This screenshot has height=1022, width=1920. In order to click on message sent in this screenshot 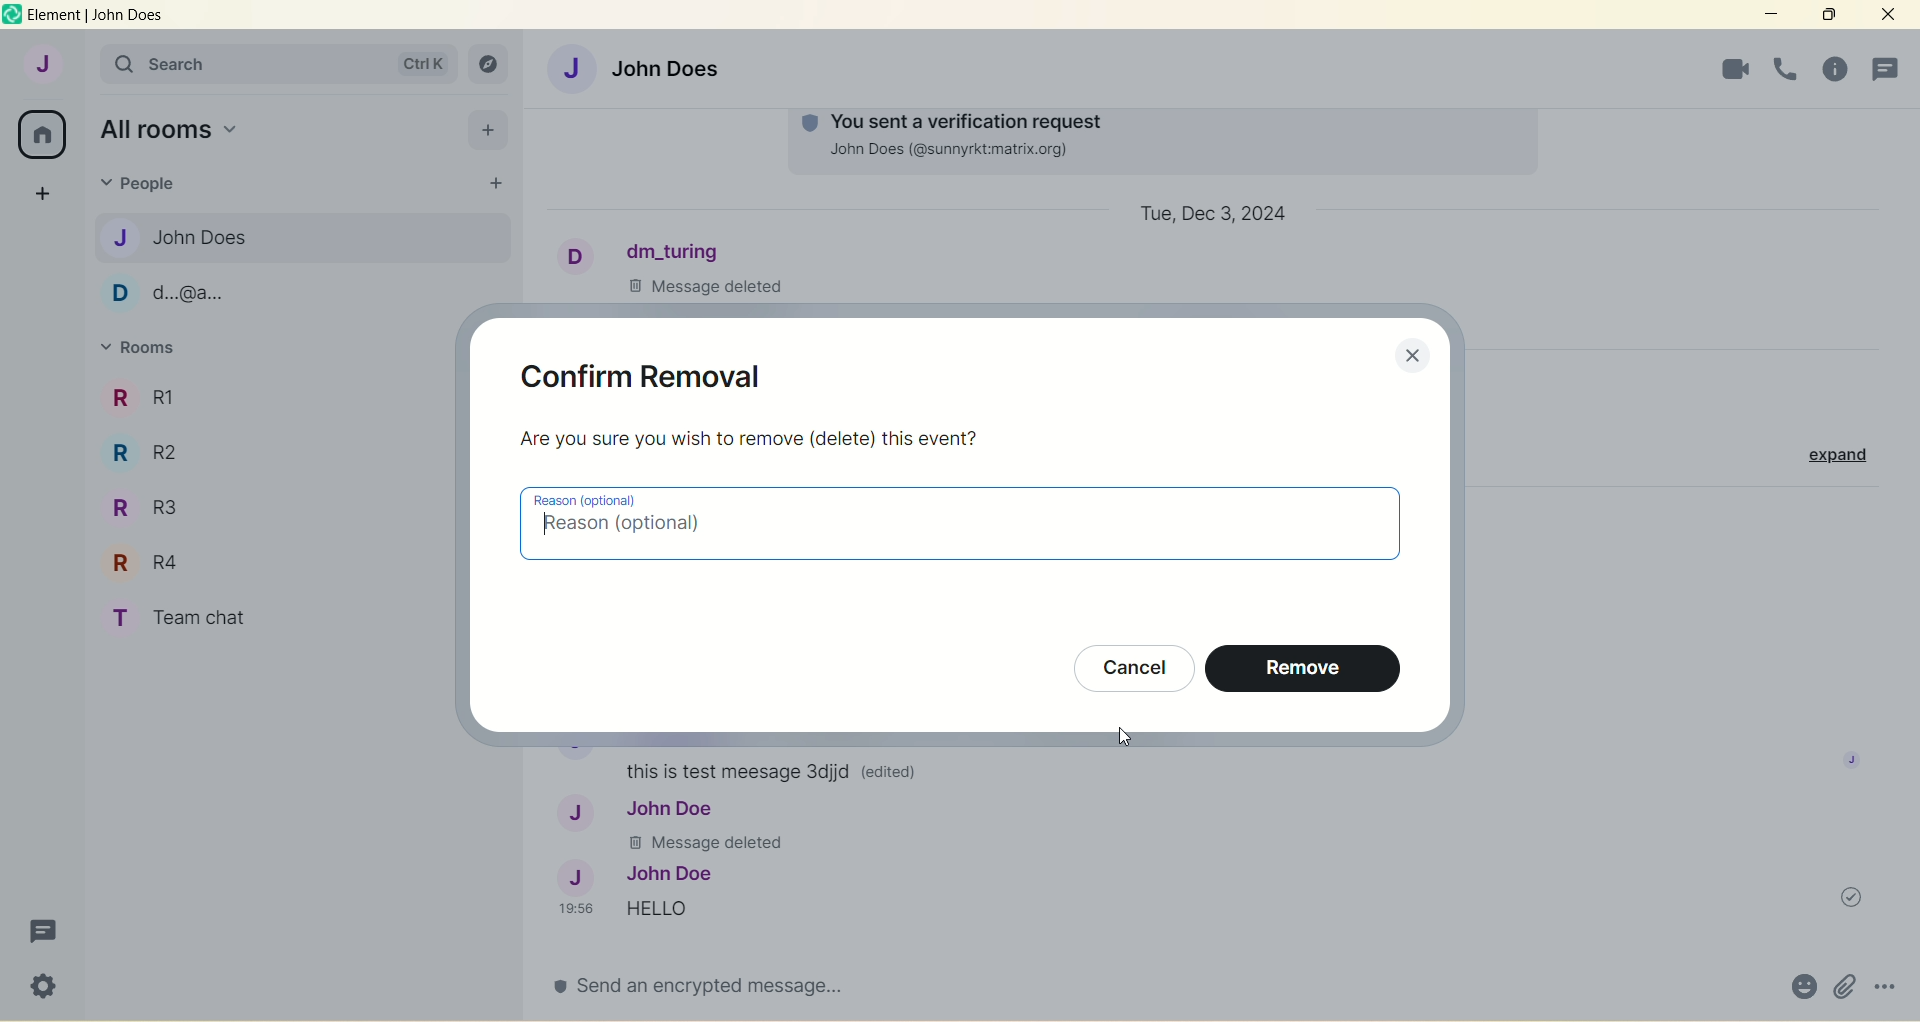, I will do `click(1844, 897)`.